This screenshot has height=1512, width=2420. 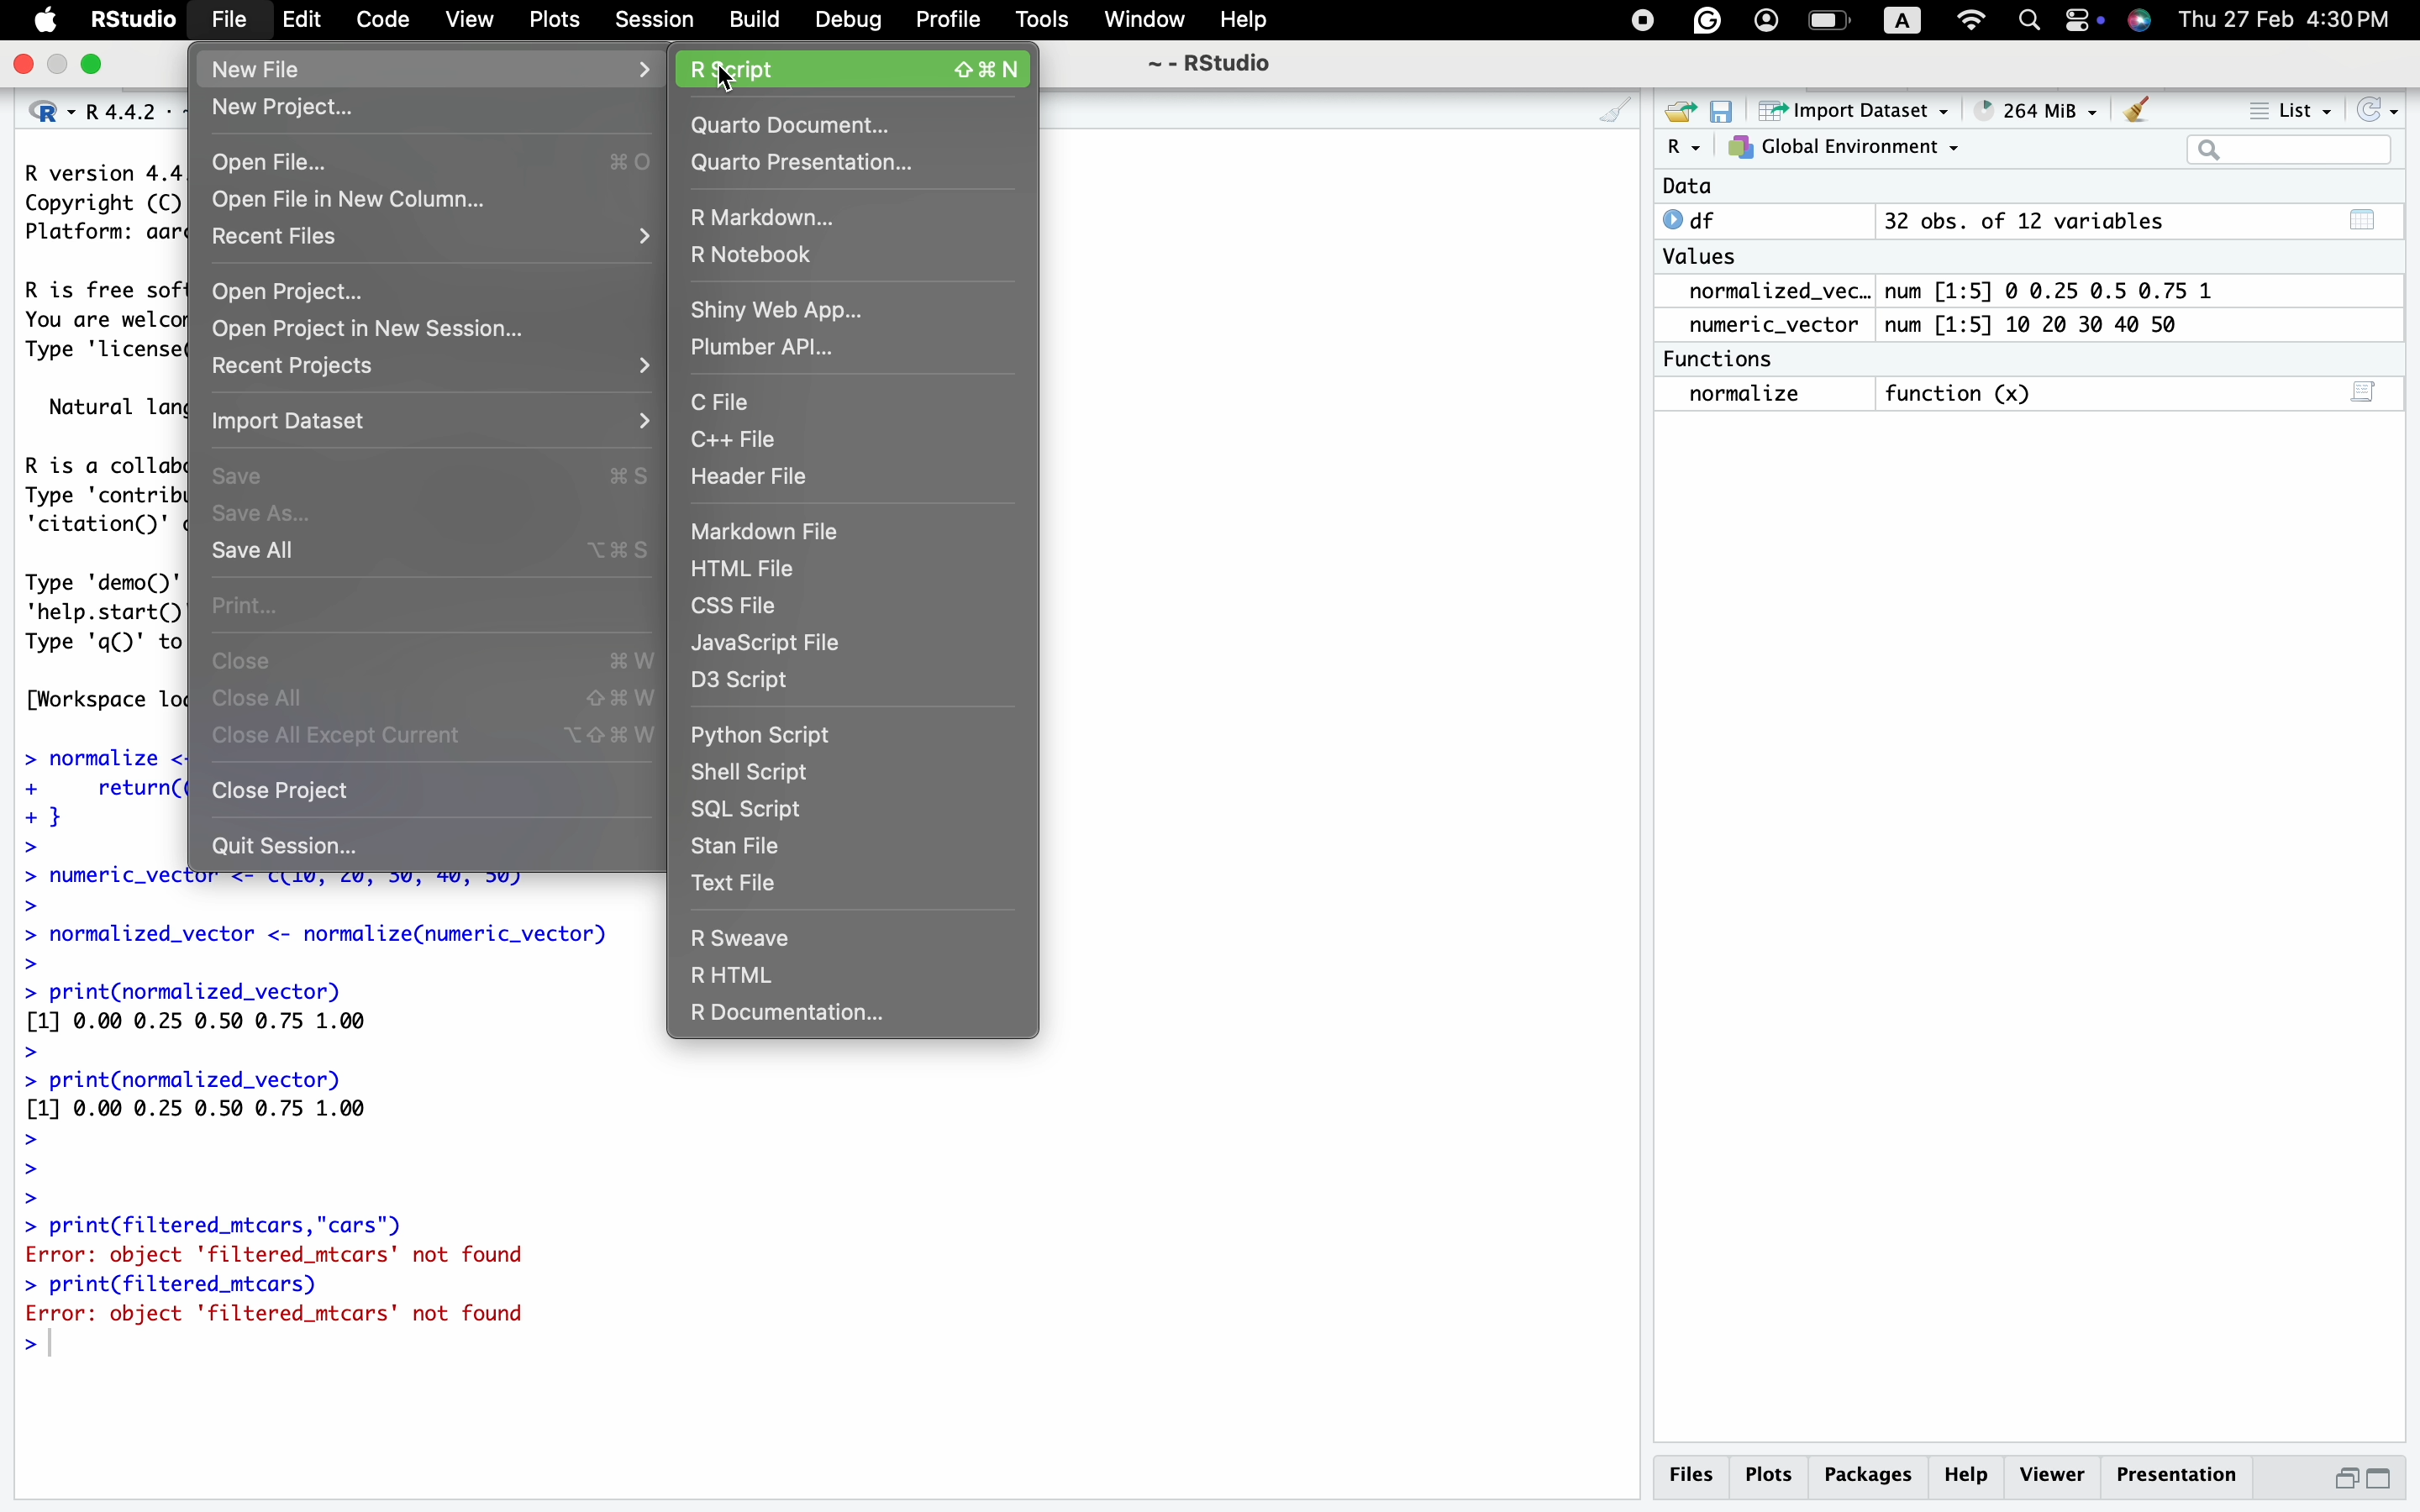 I want to click on toggle, so click(x=2085, y=19).